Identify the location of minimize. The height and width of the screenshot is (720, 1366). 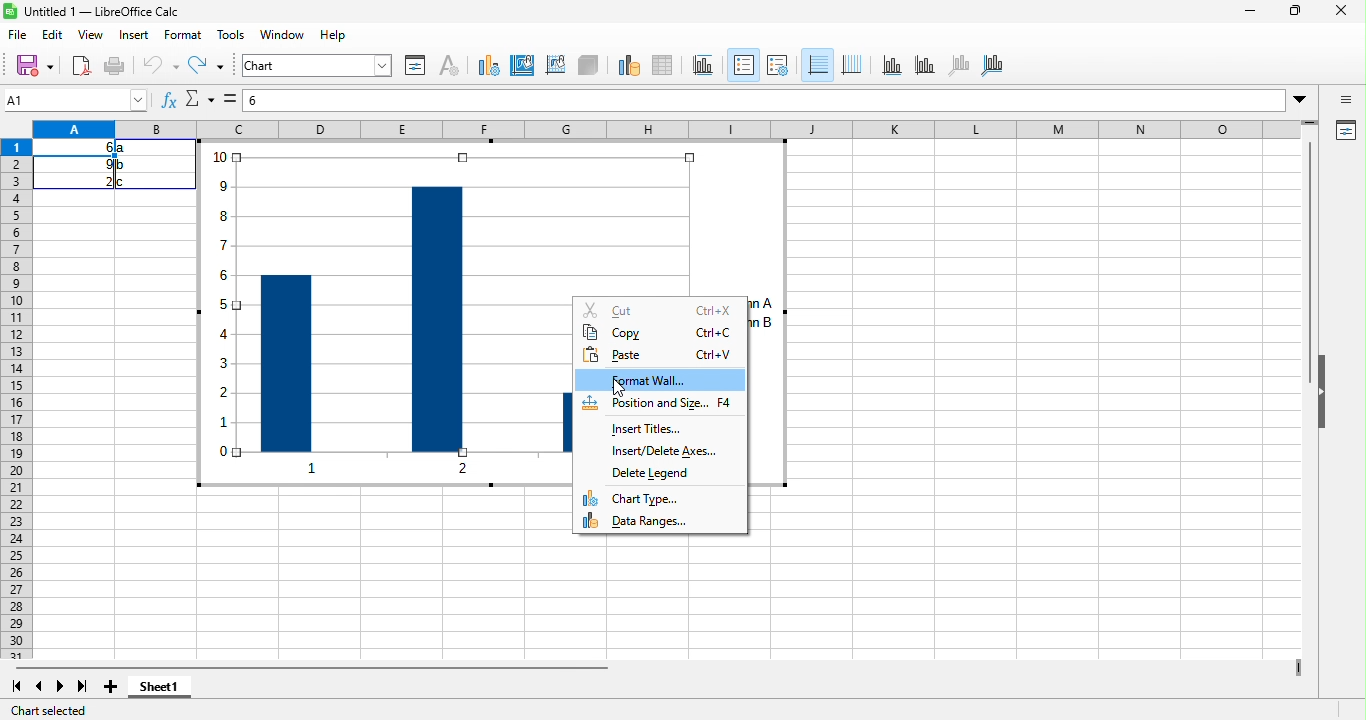
(1250, 10).